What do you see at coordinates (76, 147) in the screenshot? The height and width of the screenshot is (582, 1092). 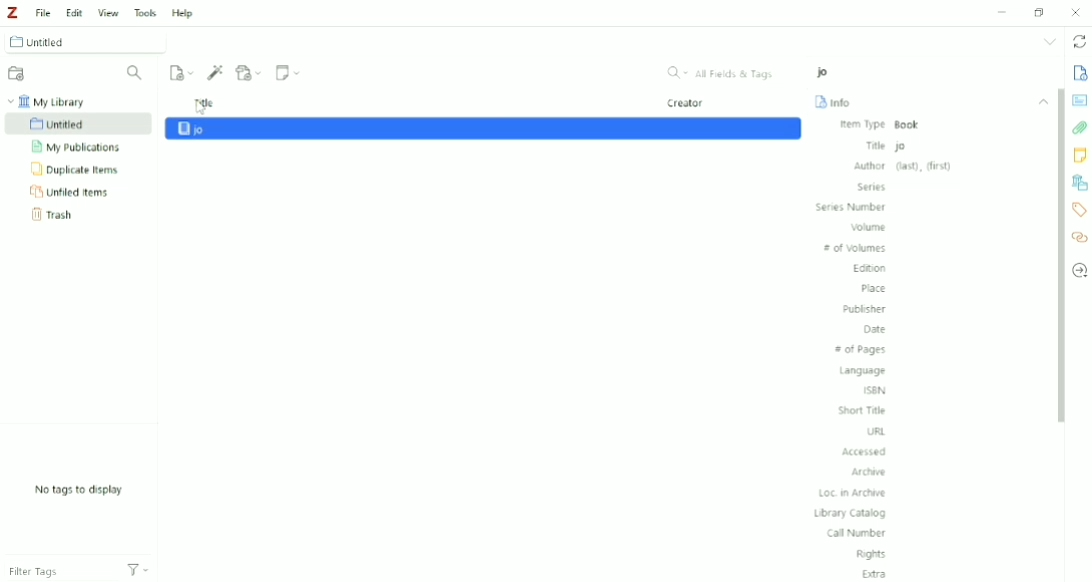 I see `My Publications` at bounding box center [76, 147].